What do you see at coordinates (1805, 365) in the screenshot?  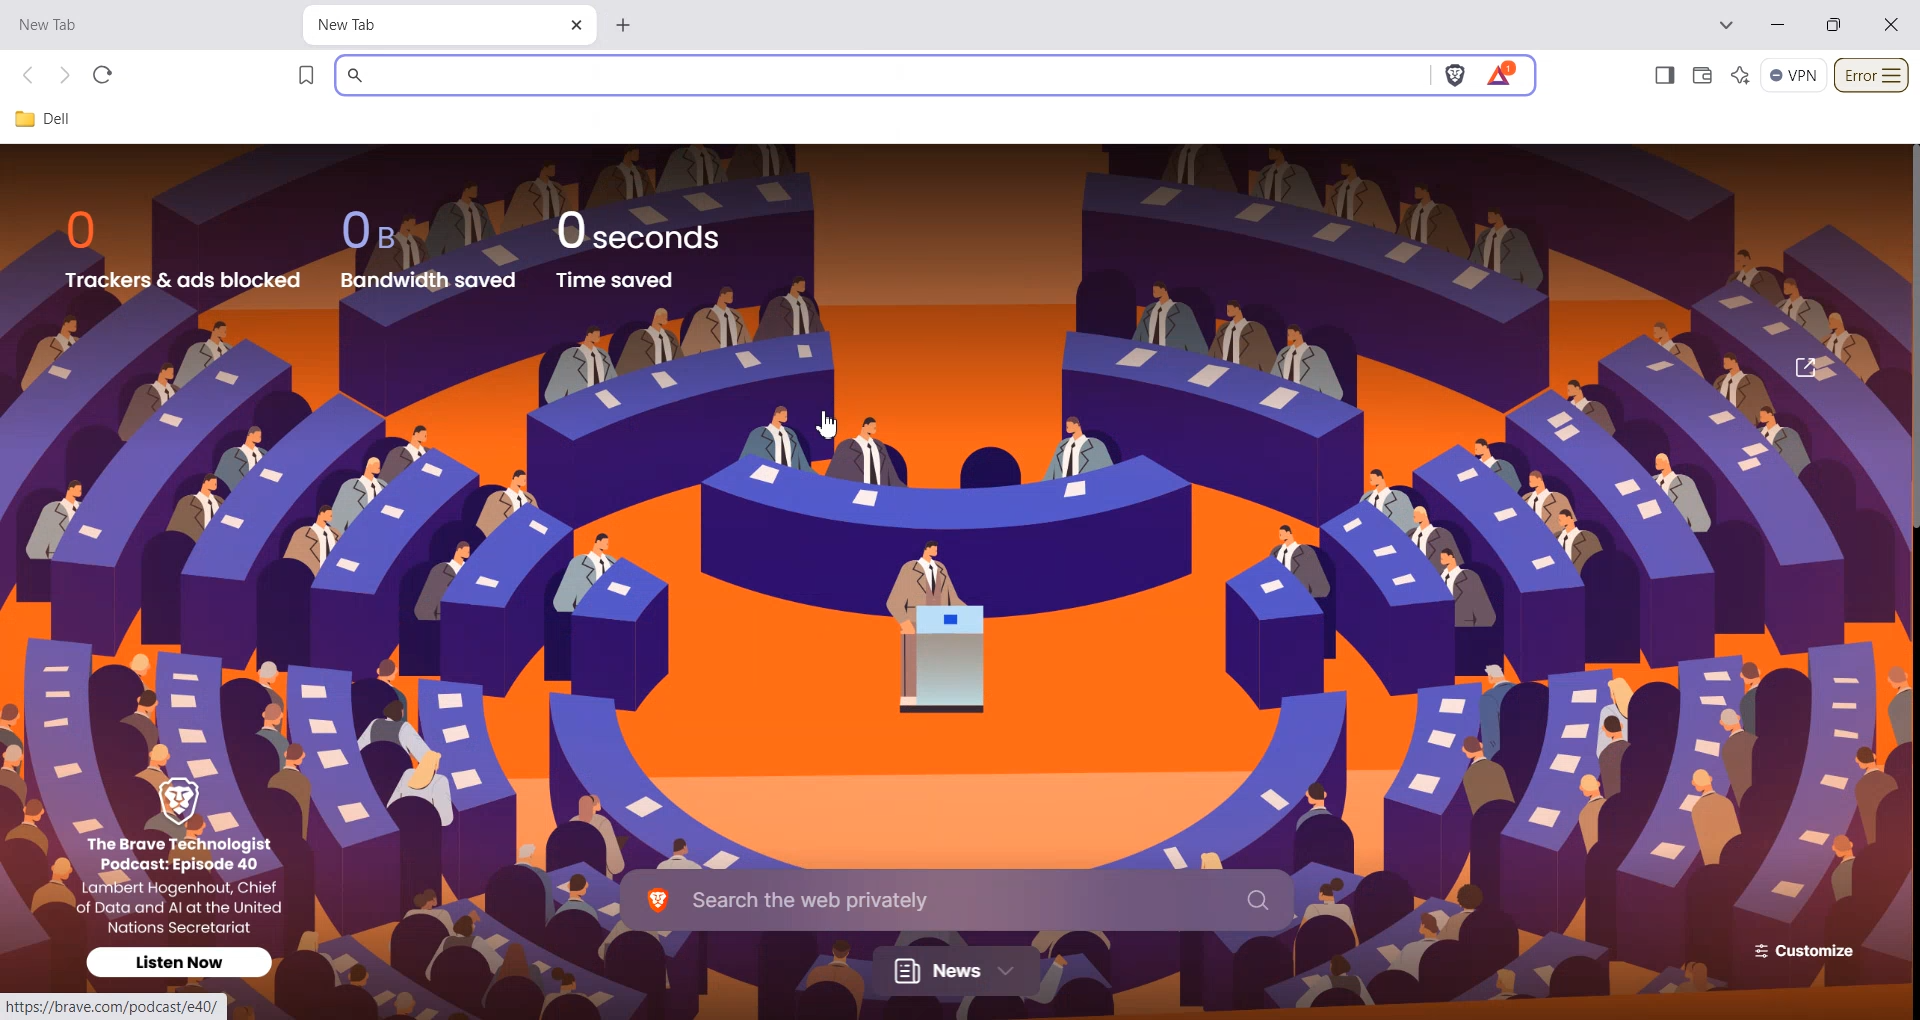 I see `move` at bounding box center [1805, 365].